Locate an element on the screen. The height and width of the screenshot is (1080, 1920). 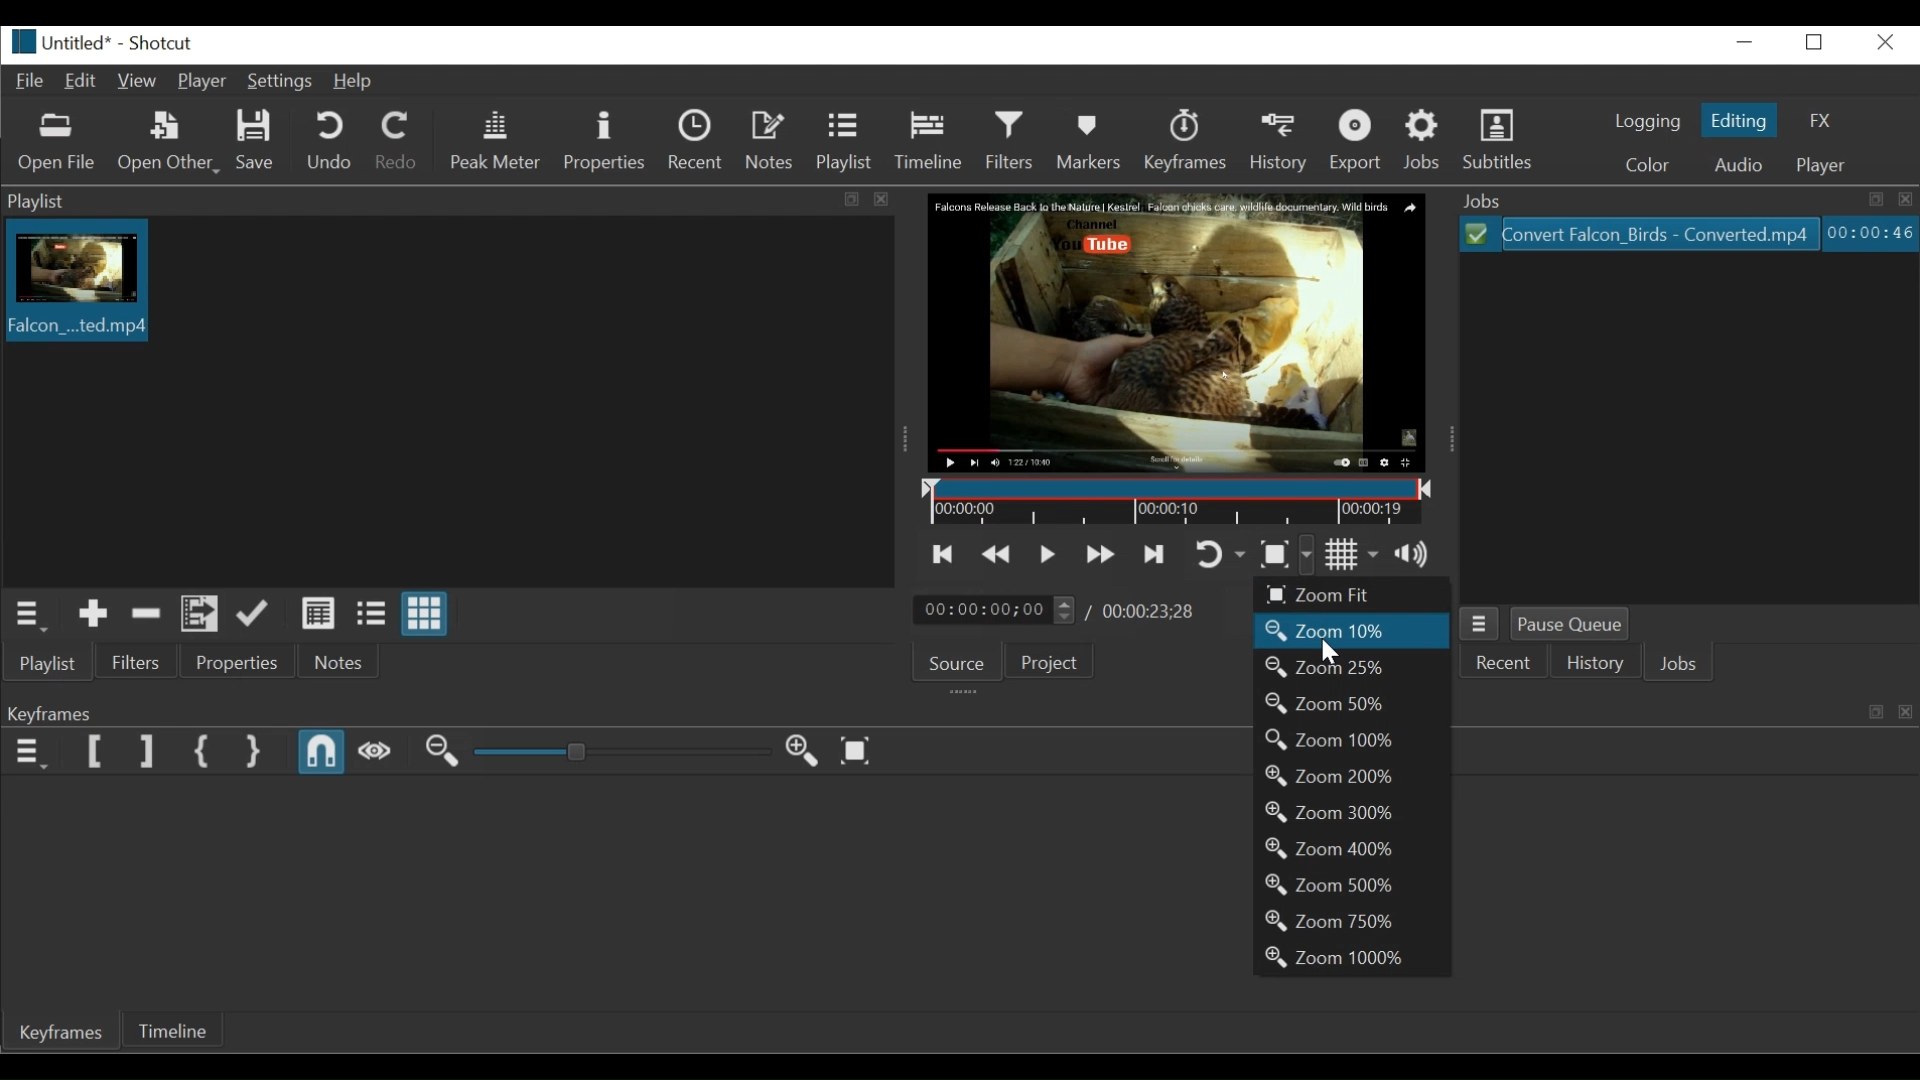
Project is located at coordinates (1048, 660).